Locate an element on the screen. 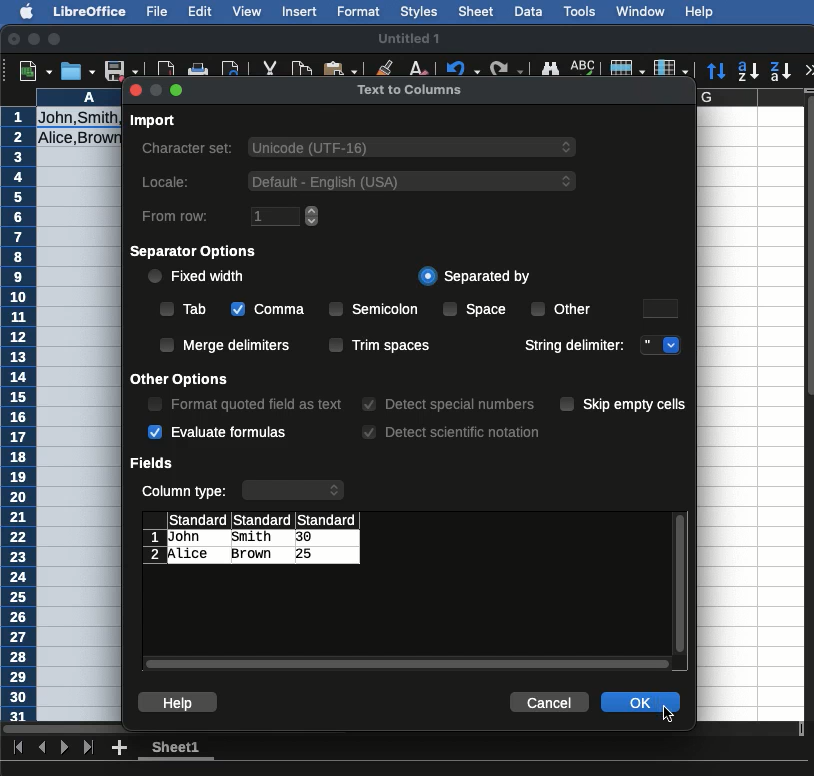 The image size is (814, 776). Finding is located at coordinates (550, 70).